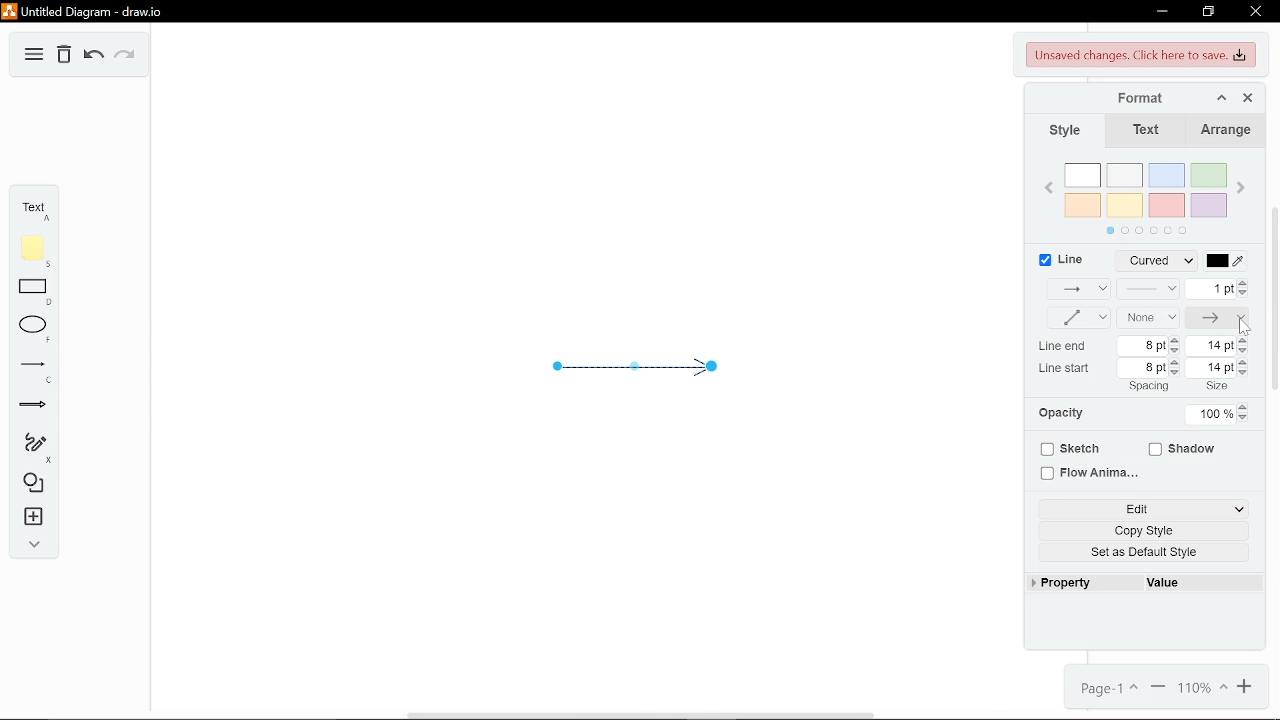  Describe the element at coordinates (1205, 688) in the screenshot. I see `Current zoom` at that location.